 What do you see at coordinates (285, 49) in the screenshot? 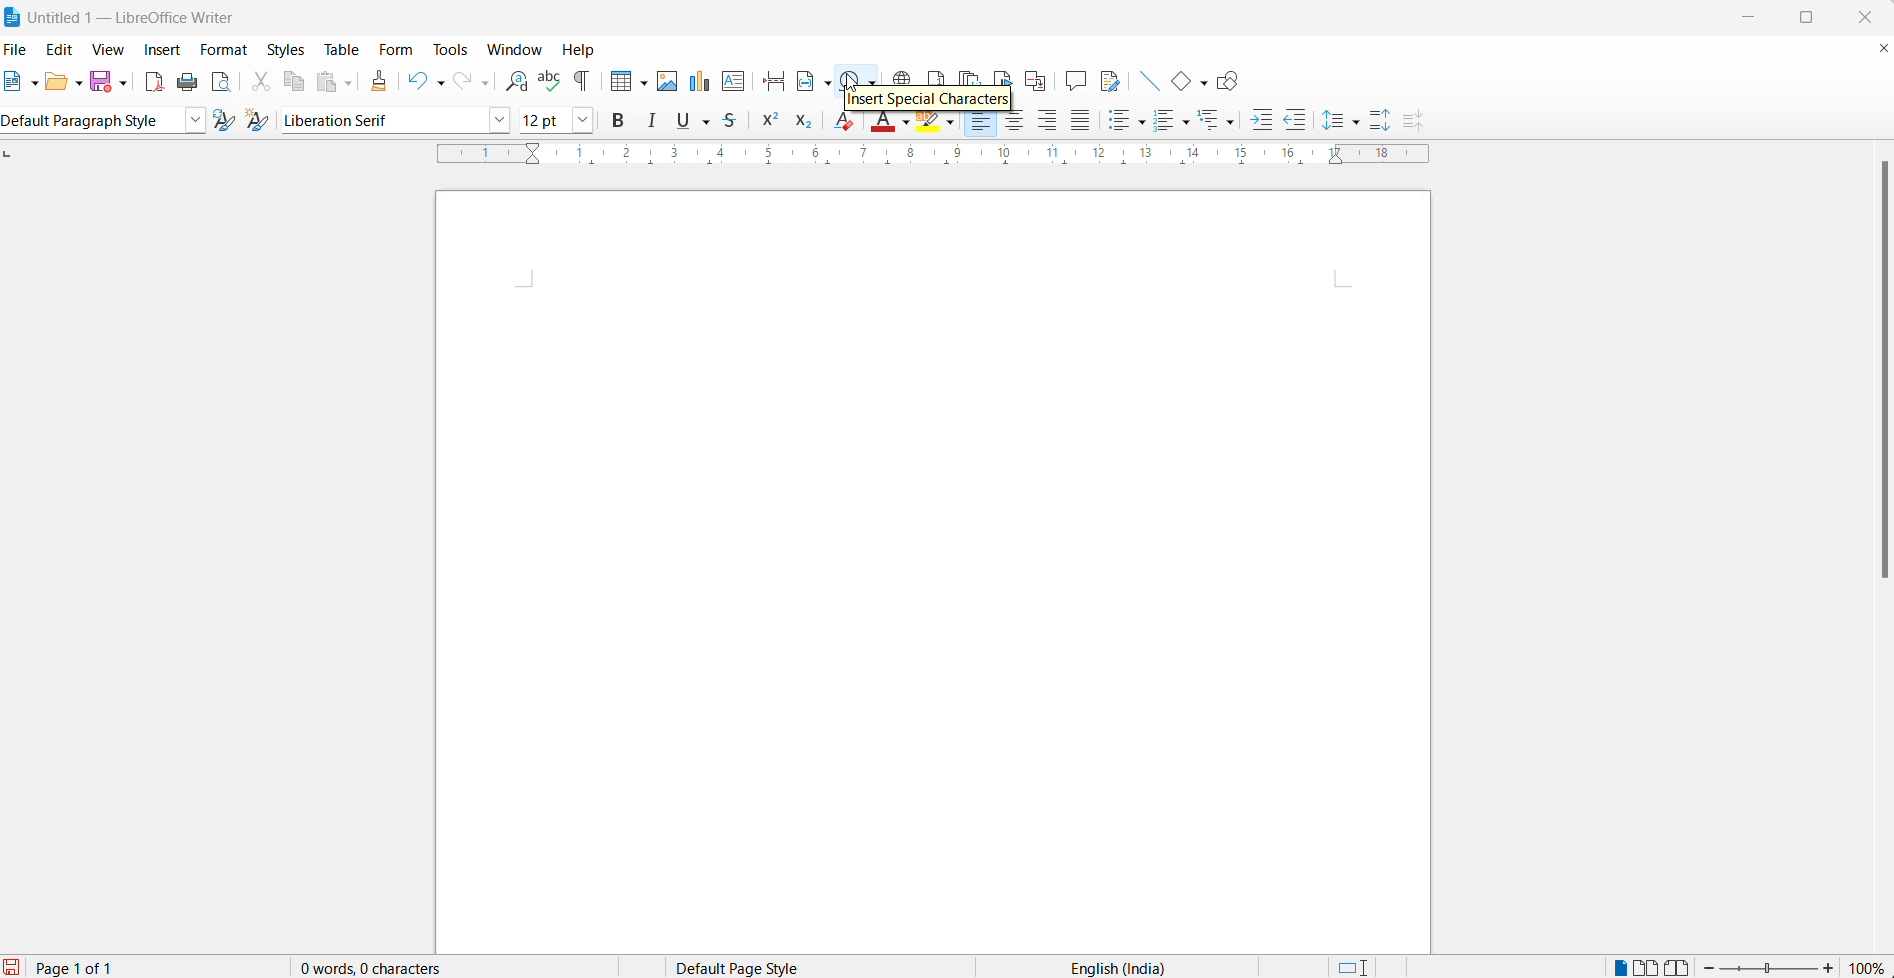
I see `styles` at bounding box center [285, 49].